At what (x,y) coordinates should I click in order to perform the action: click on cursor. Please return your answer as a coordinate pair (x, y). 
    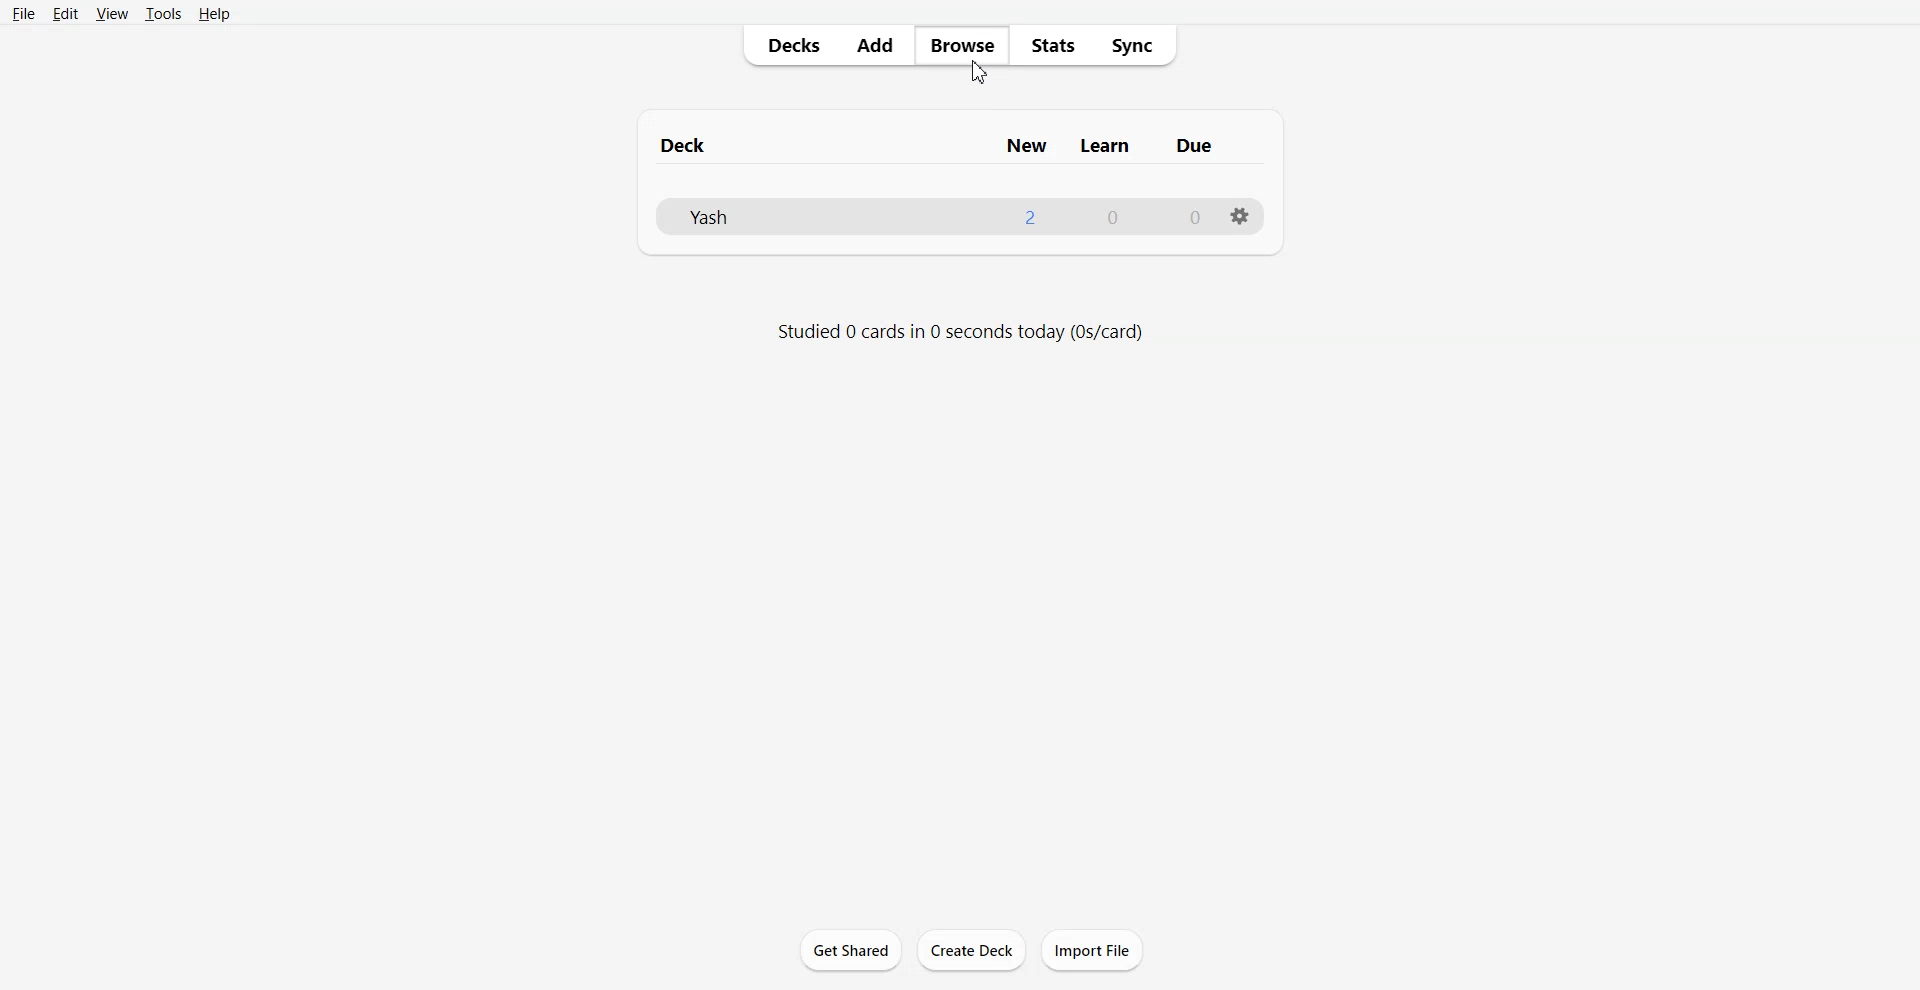
    Looking at the image, I should click on (987, 74).